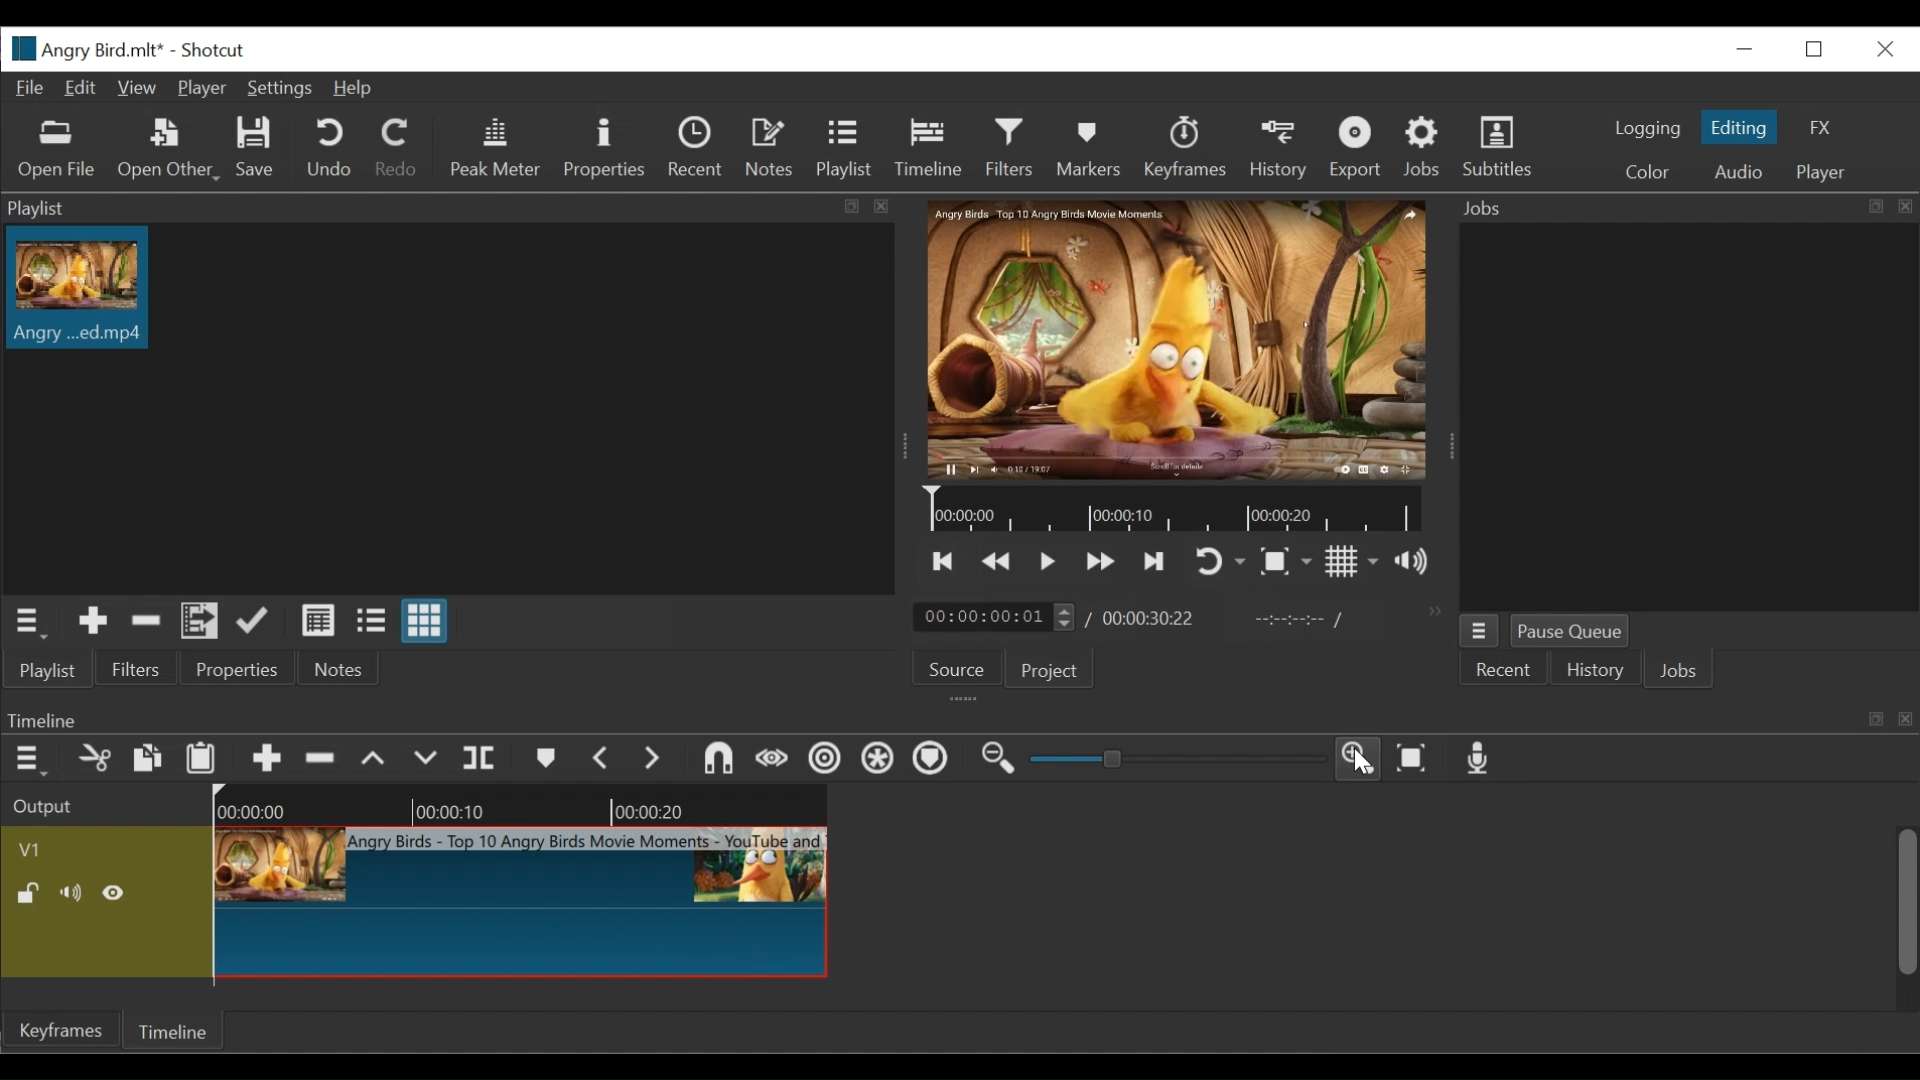  What do you see at coordinates (1732, 171) in the screenshot?
I see `Audio` at bounding box center [1732, 171].